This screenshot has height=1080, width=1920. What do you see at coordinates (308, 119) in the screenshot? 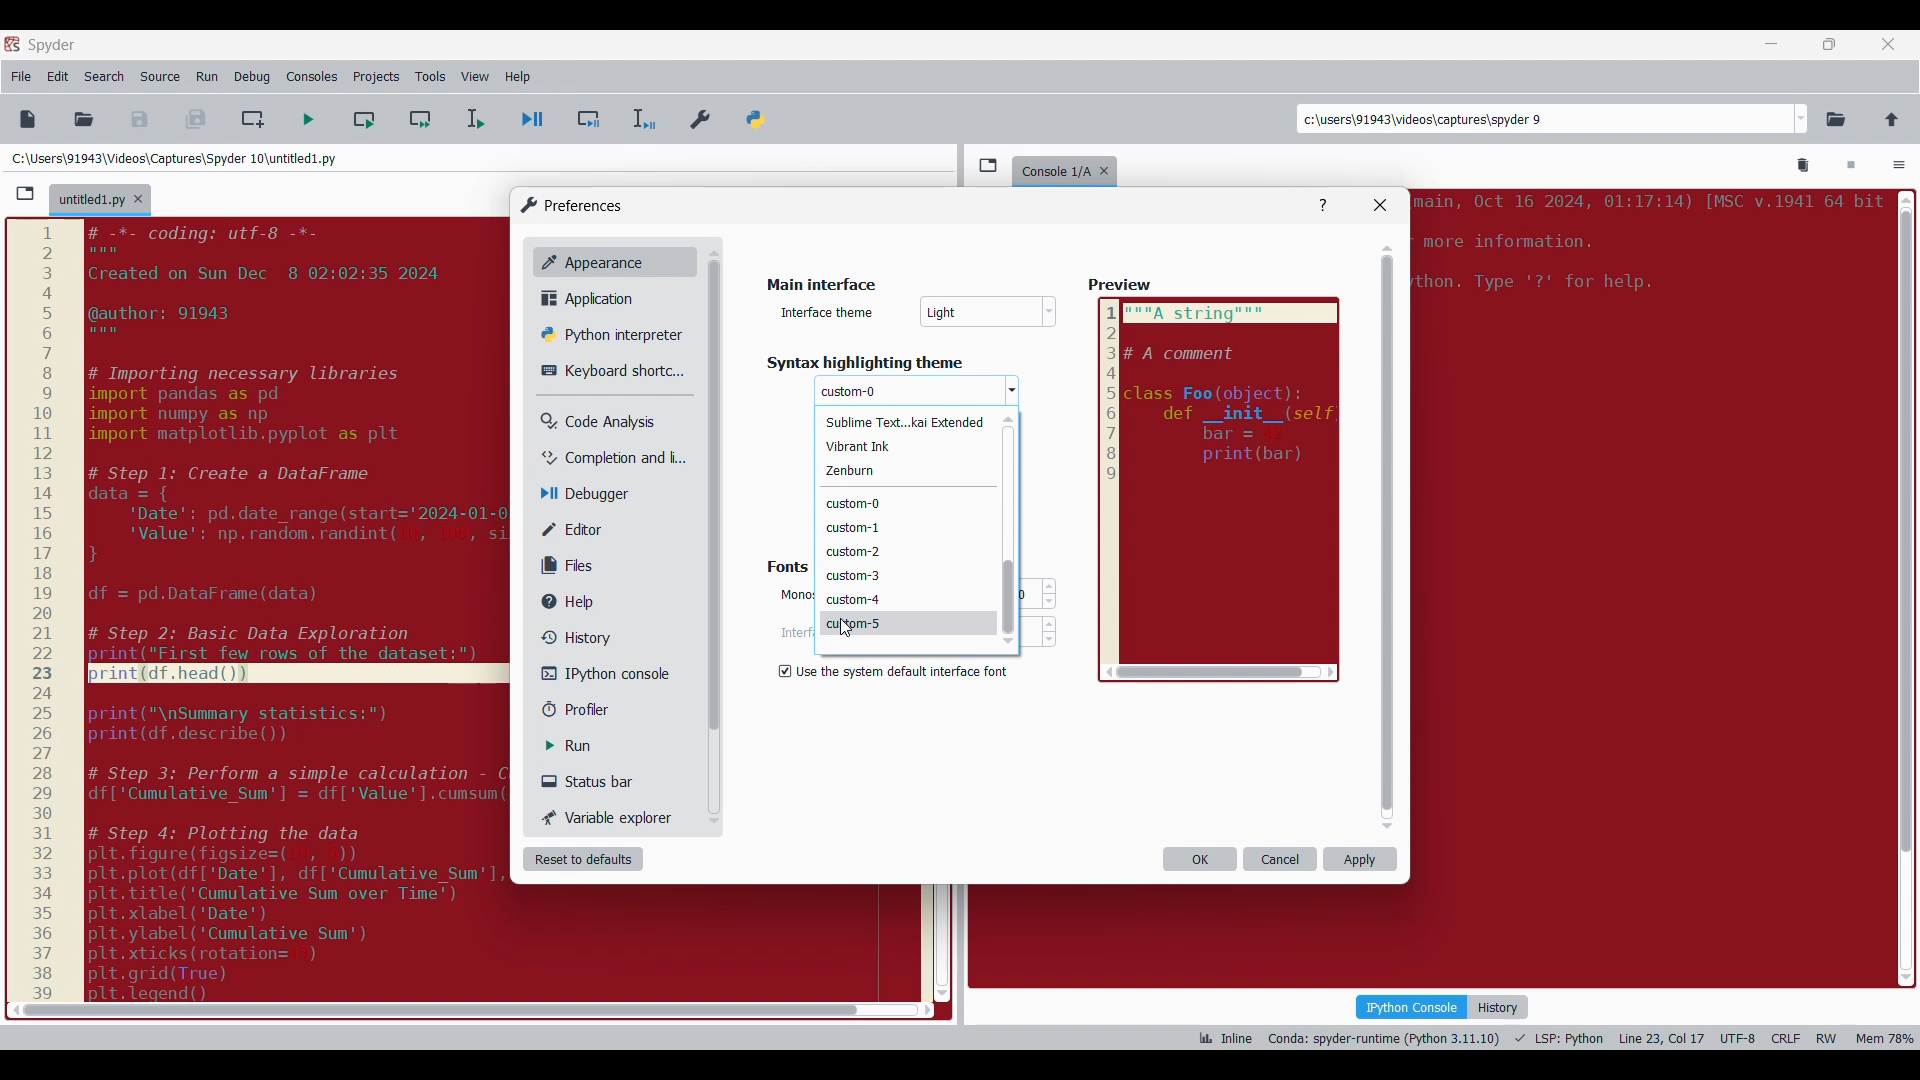
I see `Run file` at bounding box center [308, 119].